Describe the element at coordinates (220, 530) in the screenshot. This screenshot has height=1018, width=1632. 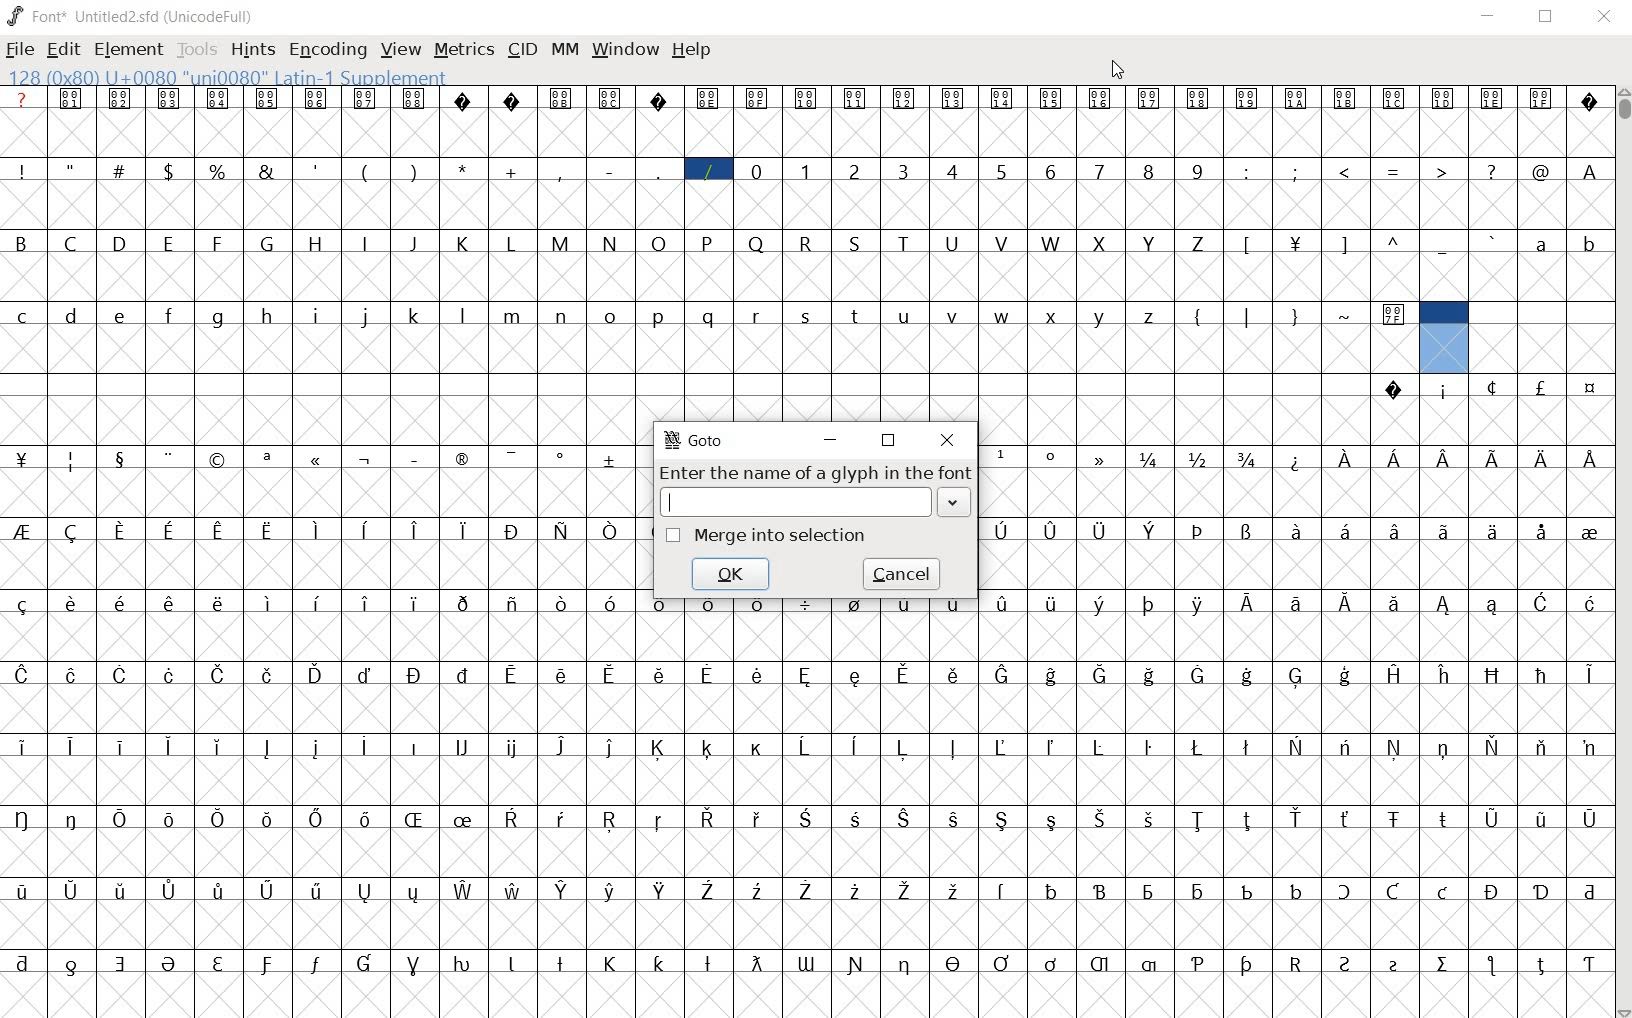
I see `Symbol` at that location.